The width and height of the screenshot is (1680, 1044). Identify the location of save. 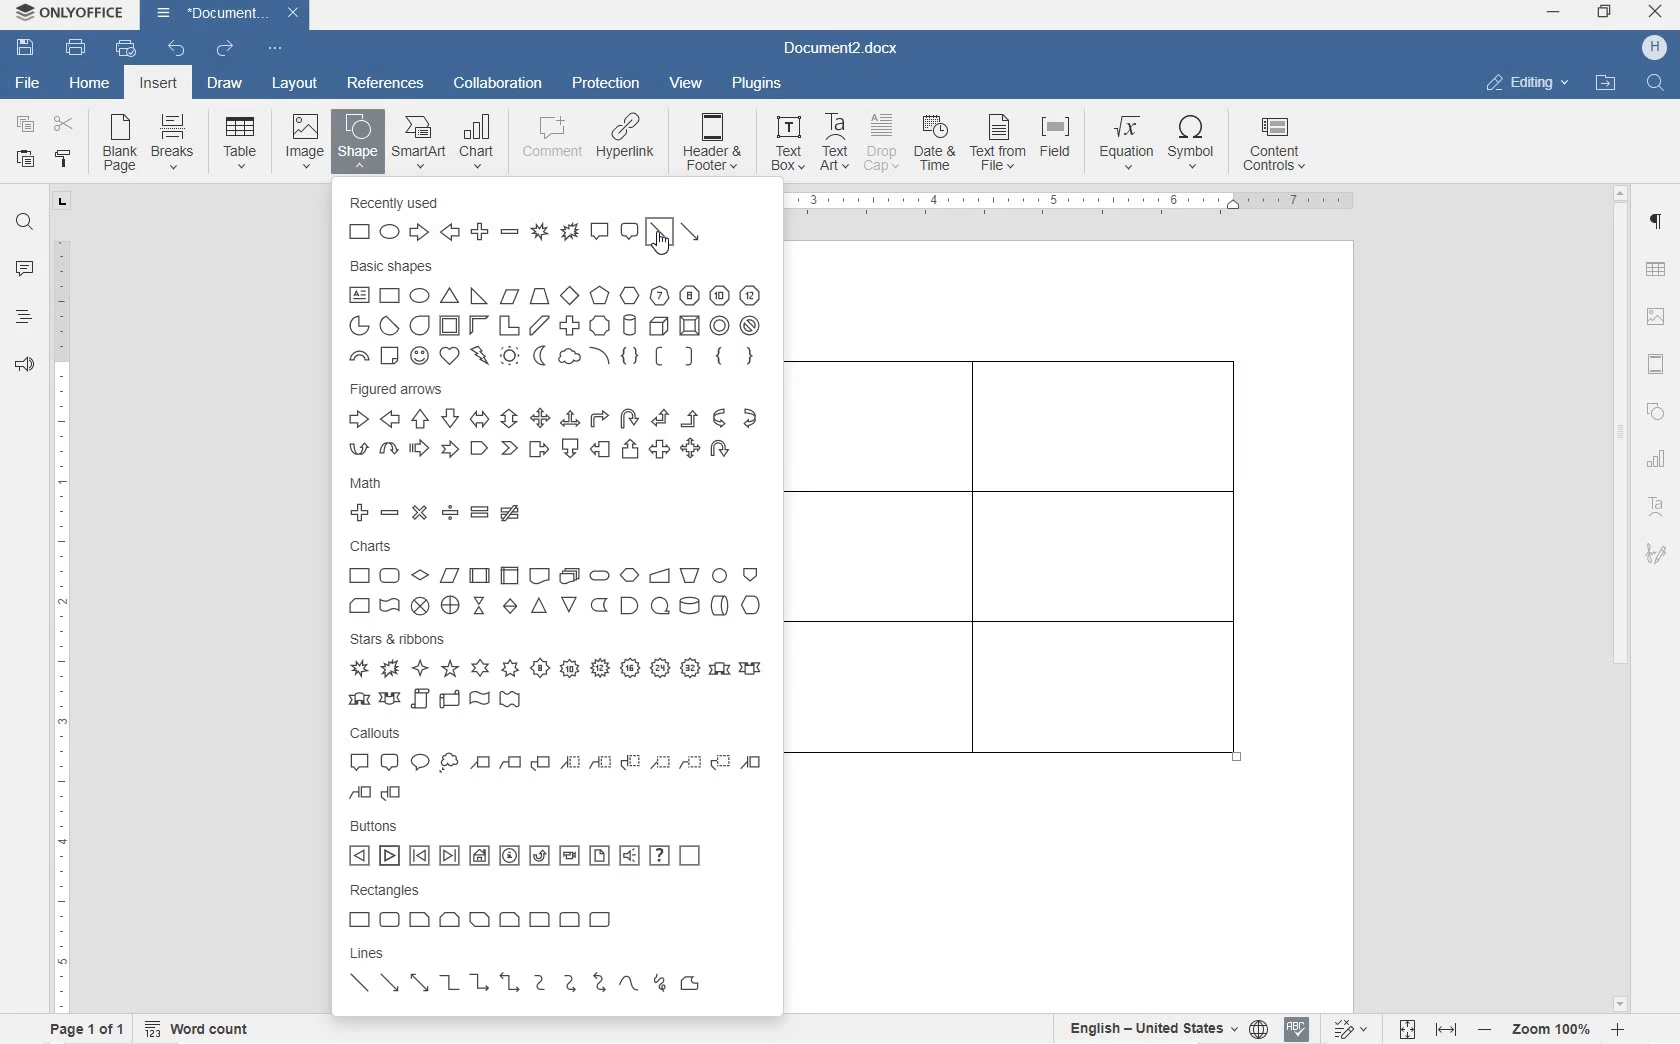
(26, 48).